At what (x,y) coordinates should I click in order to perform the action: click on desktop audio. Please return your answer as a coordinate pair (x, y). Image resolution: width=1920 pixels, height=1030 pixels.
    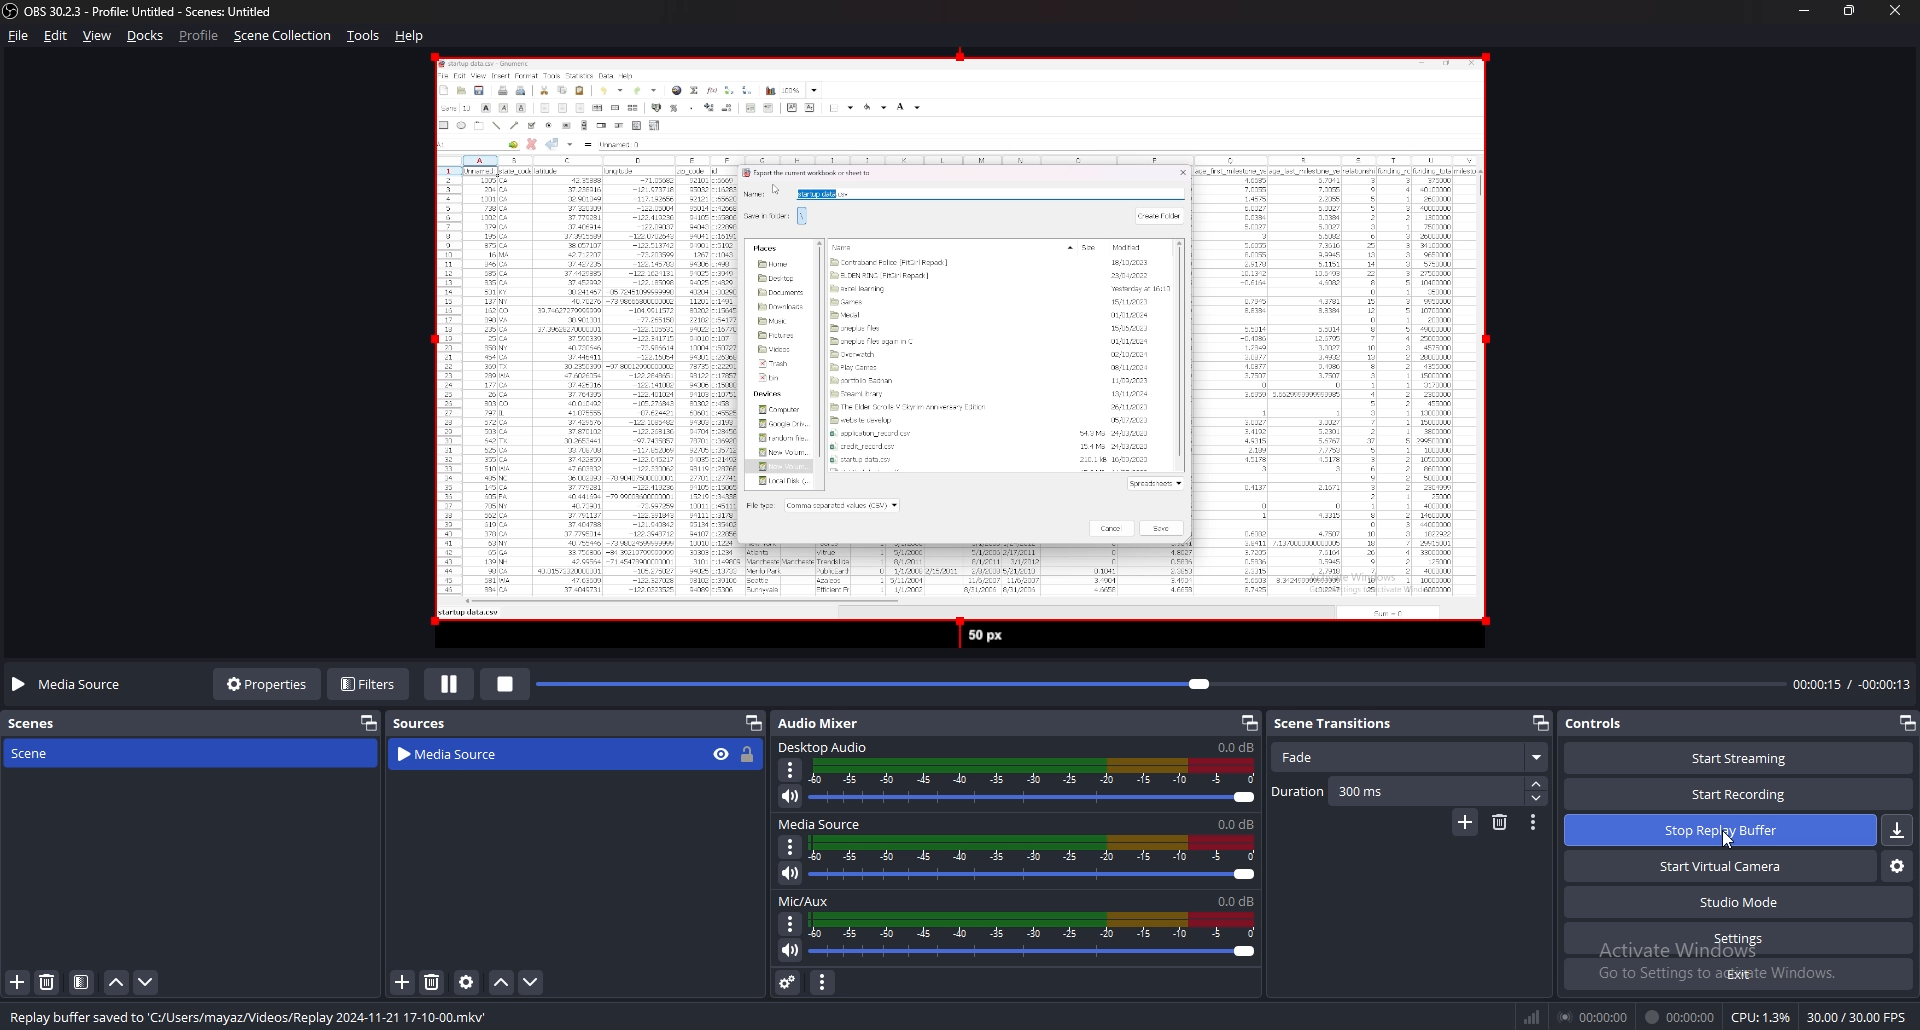
    Looking at the image, I should click on (827, 747).